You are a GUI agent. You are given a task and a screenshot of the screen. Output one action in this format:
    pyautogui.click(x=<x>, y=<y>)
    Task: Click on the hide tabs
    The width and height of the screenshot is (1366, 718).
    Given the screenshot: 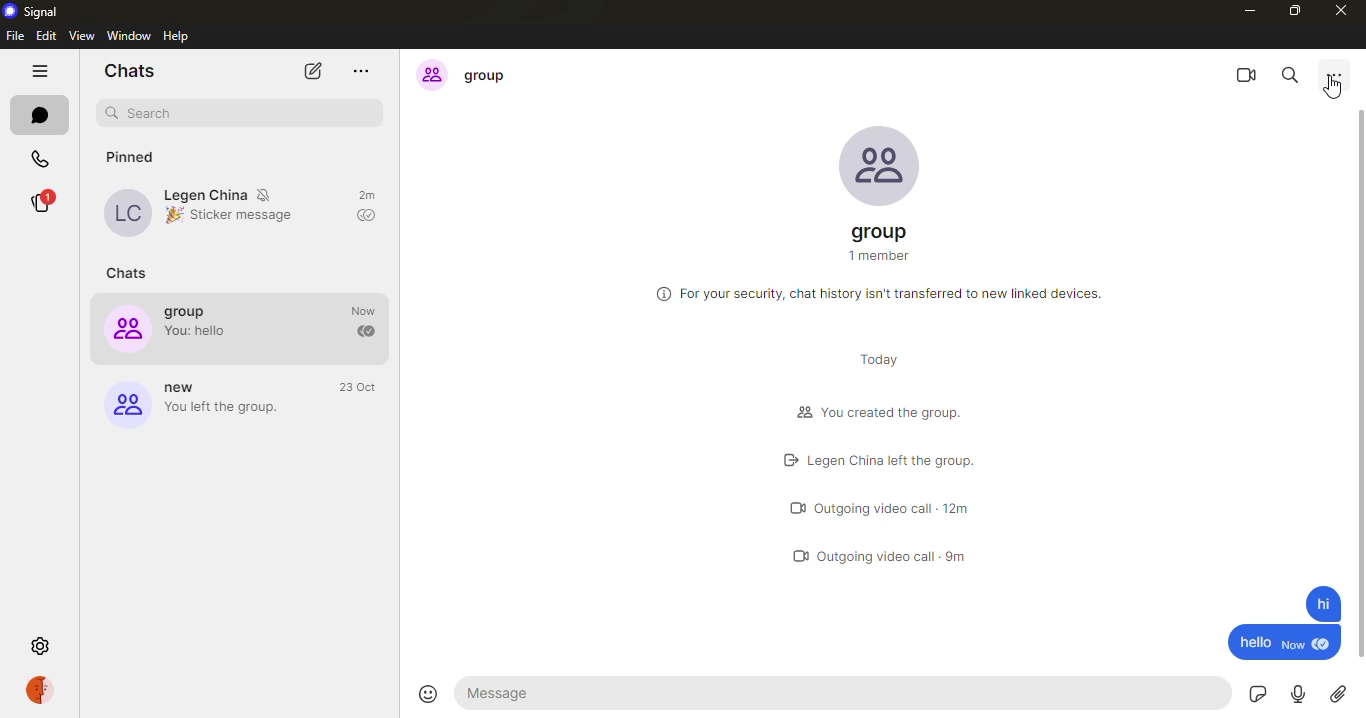 What is the action you would take?
    pyautogui.click(x=37, y=69)
    